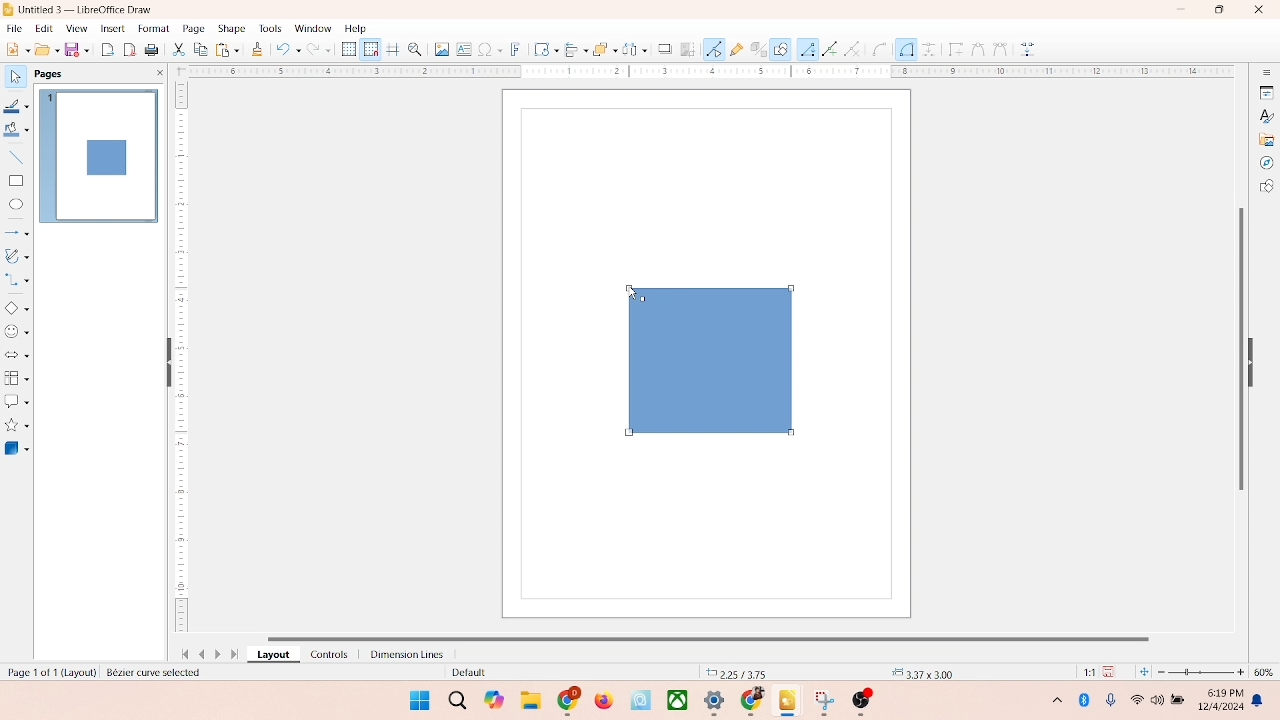 This screenshot has width=1280, height=720. Describe the element at coordinates (202, 654) in the screenshot. I see `previous page` at that location.